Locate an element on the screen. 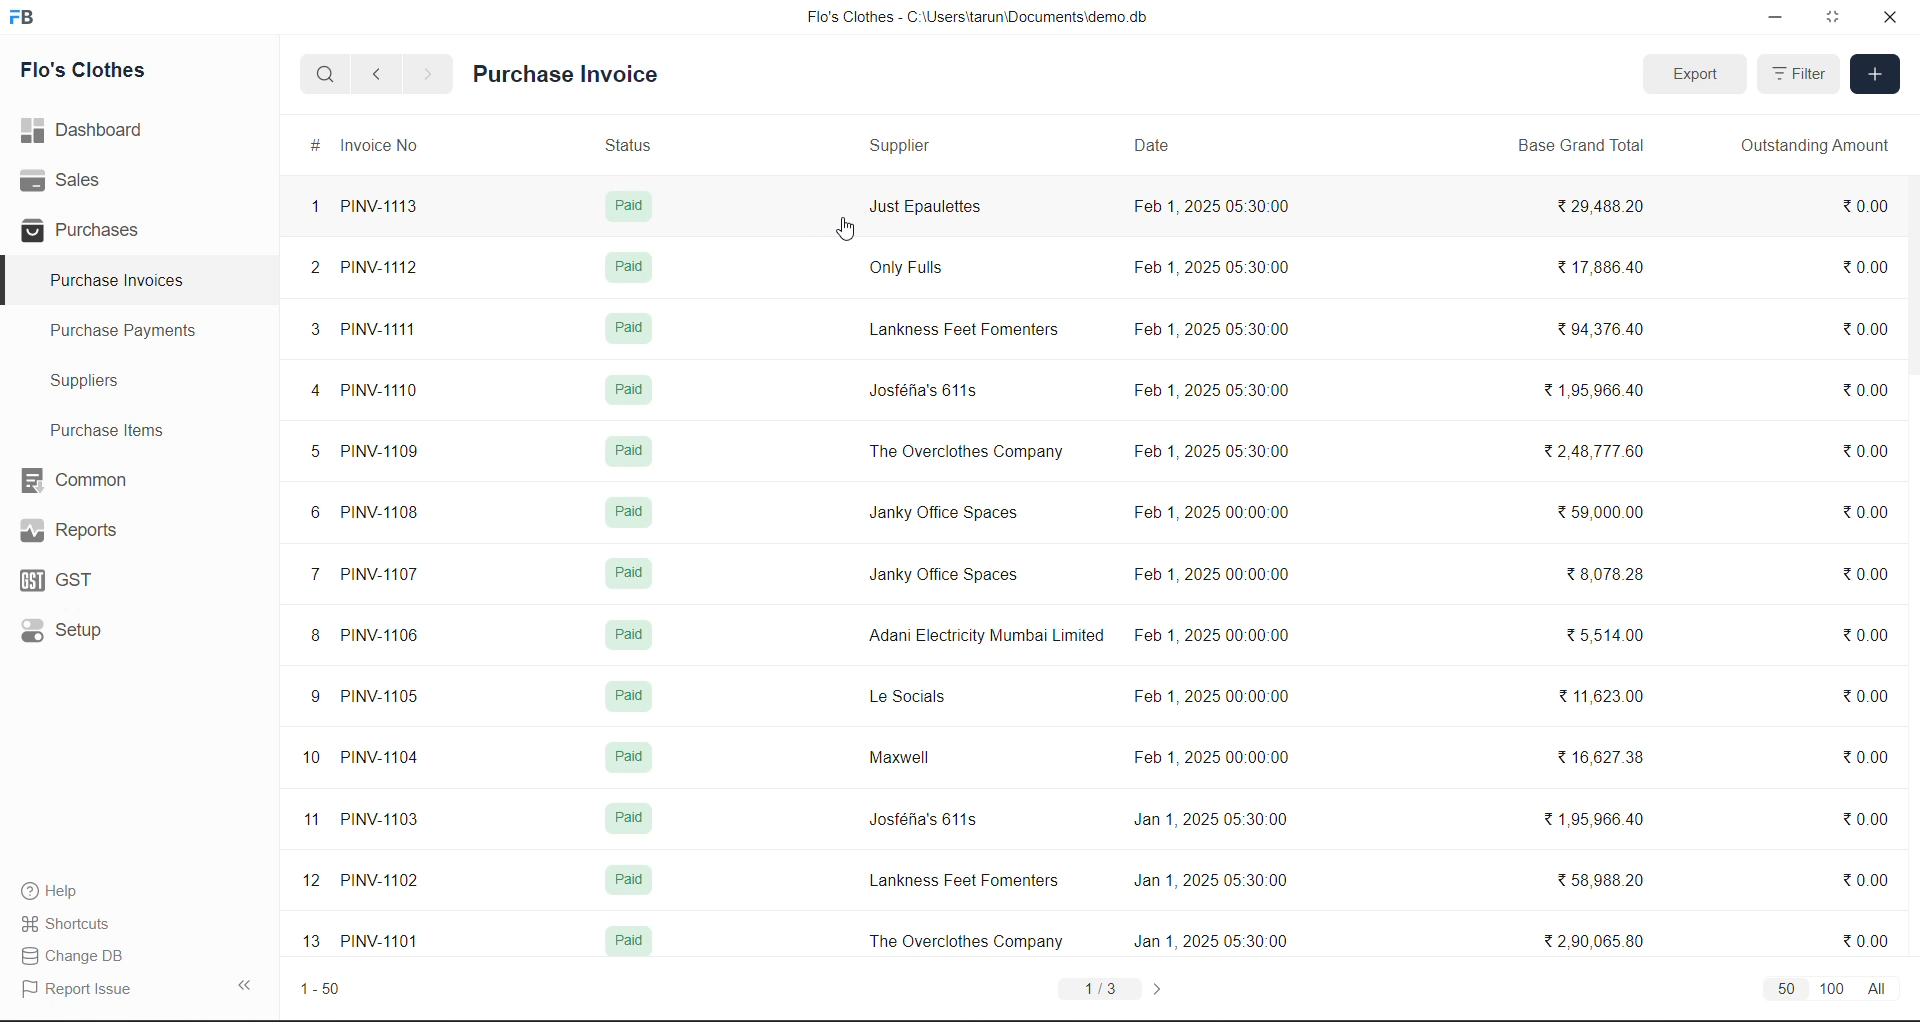  Paid is located at coordinates (627, 207).